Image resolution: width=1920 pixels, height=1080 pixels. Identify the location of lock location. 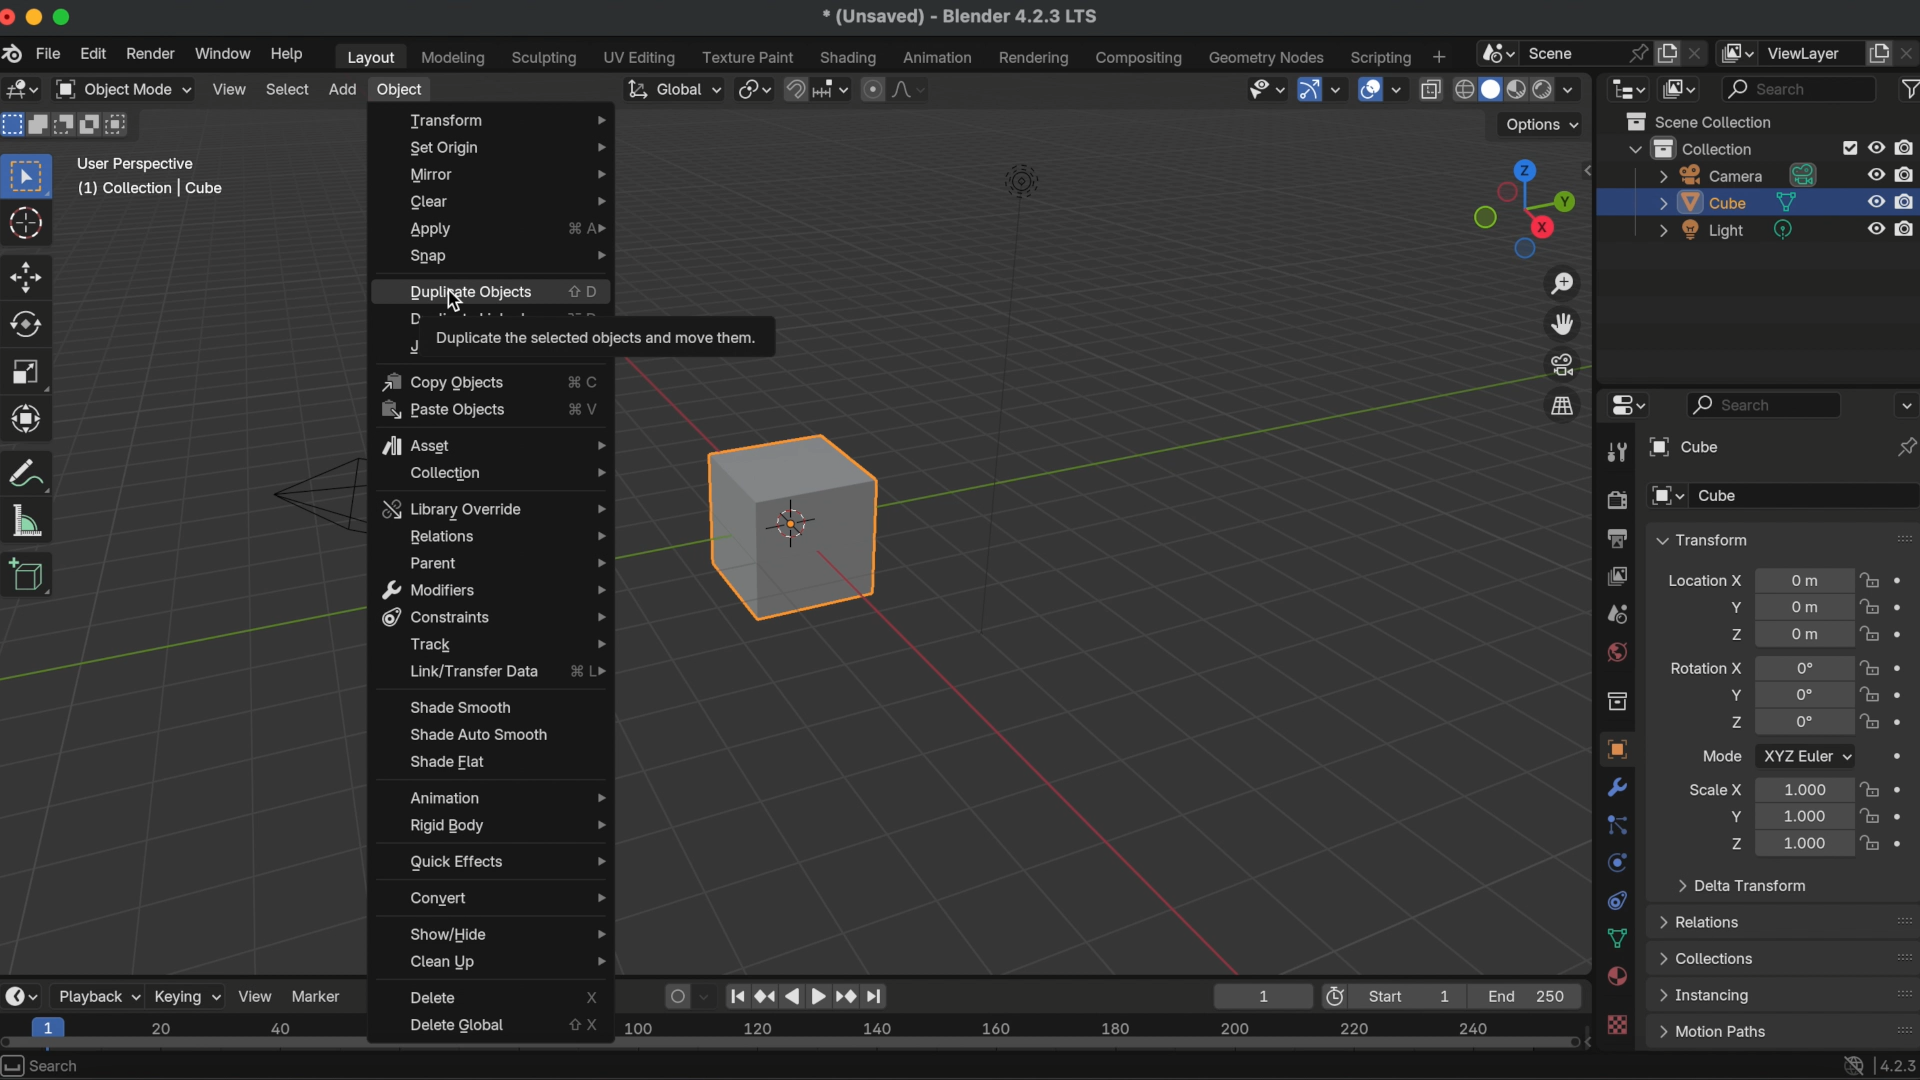
(1870, 607).